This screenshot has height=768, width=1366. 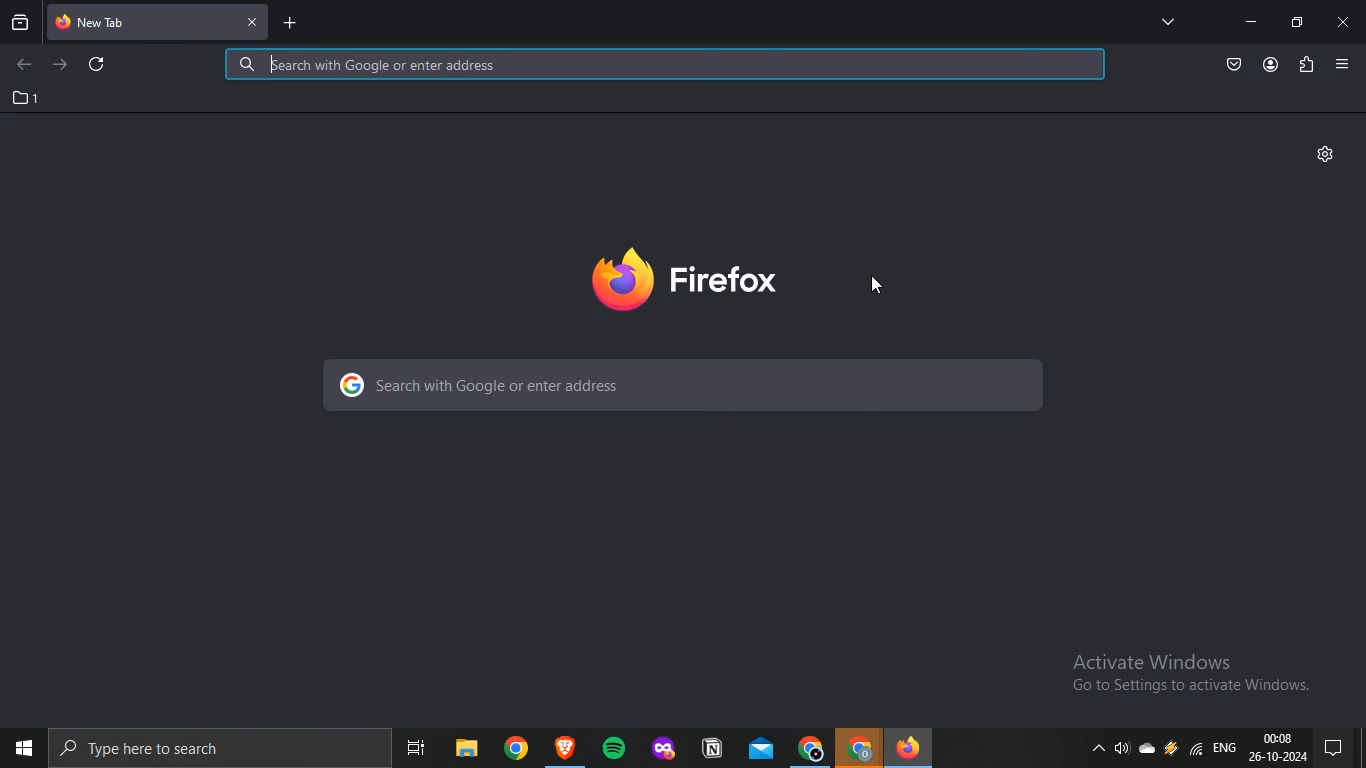 What do you see at coordinates (140, 23) in the screenshot?
I see `tab` at bounding box center [140, 23].